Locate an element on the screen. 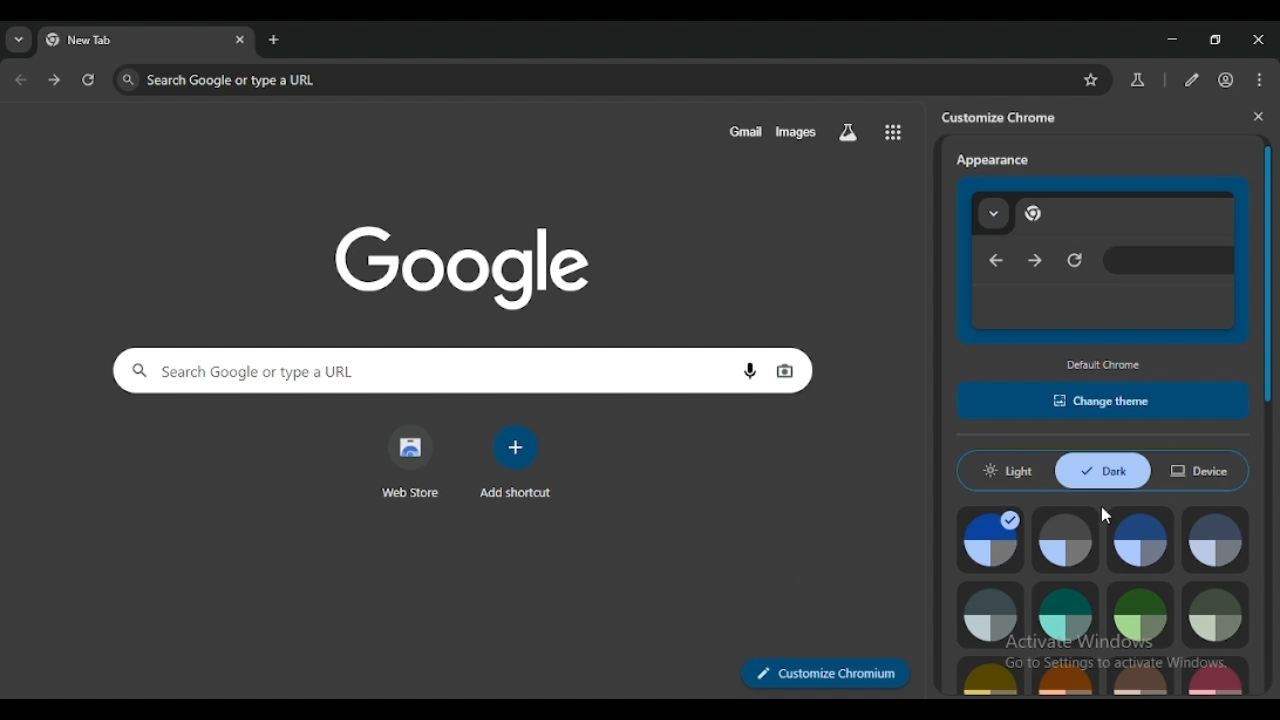 Image resolution: width=1280 pixels, height=720 pixels. customize and control chromium is located at coordinates (1261, 79).